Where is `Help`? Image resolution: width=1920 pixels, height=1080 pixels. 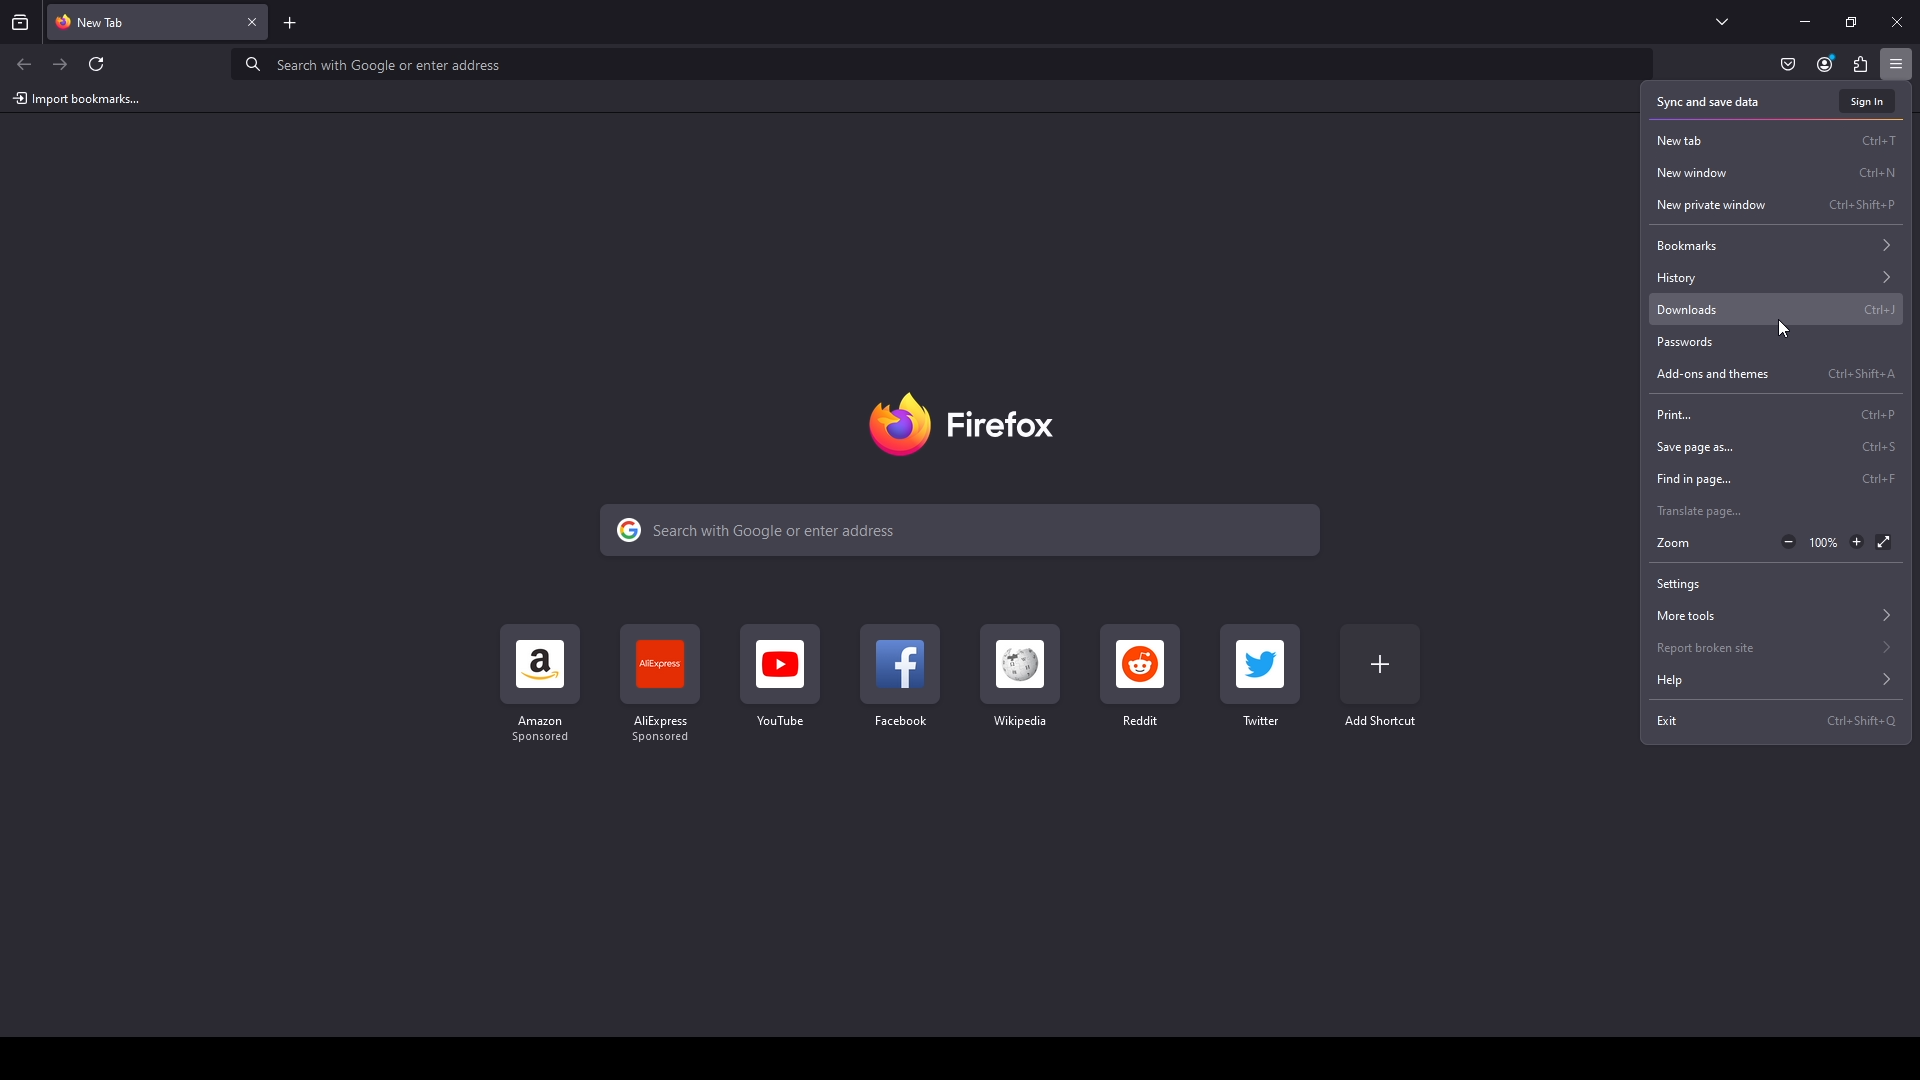 Help is located at coordinates (1776, 680).